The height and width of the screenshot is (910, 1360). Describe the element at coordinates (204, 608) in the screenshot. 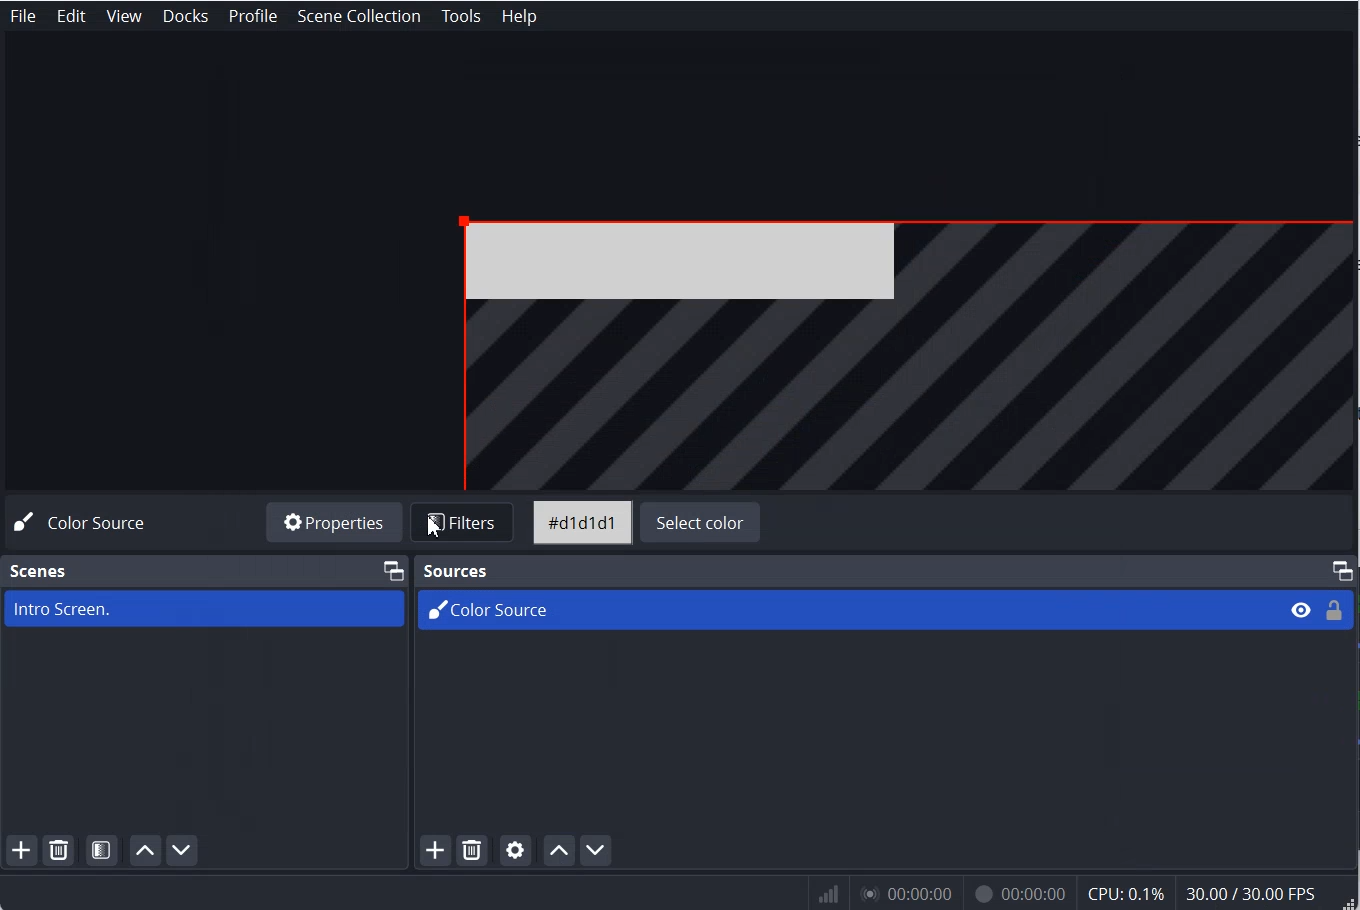

I see `Intro Screen ` at that location.